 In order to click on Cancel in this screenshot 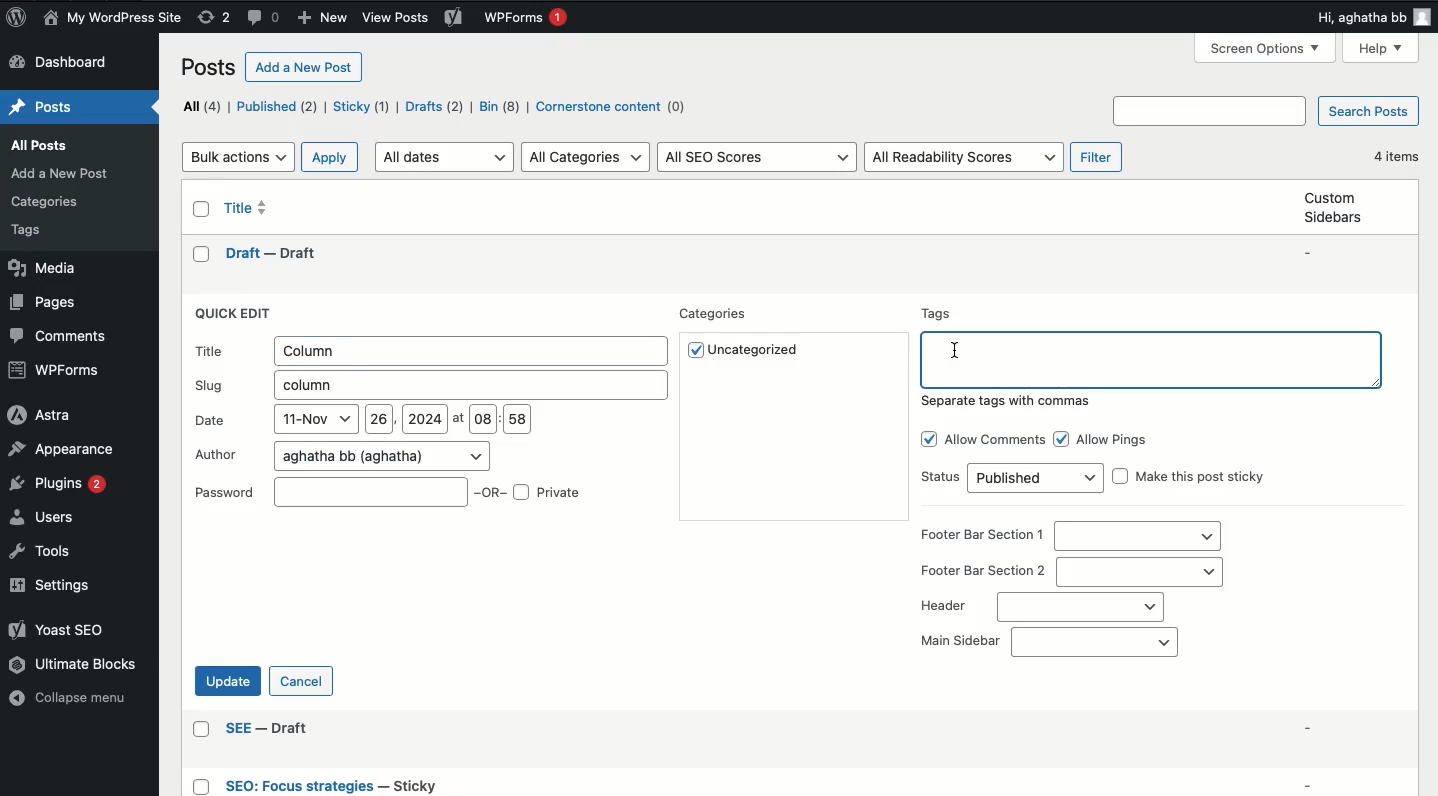, I will do `click(303, 680)`.